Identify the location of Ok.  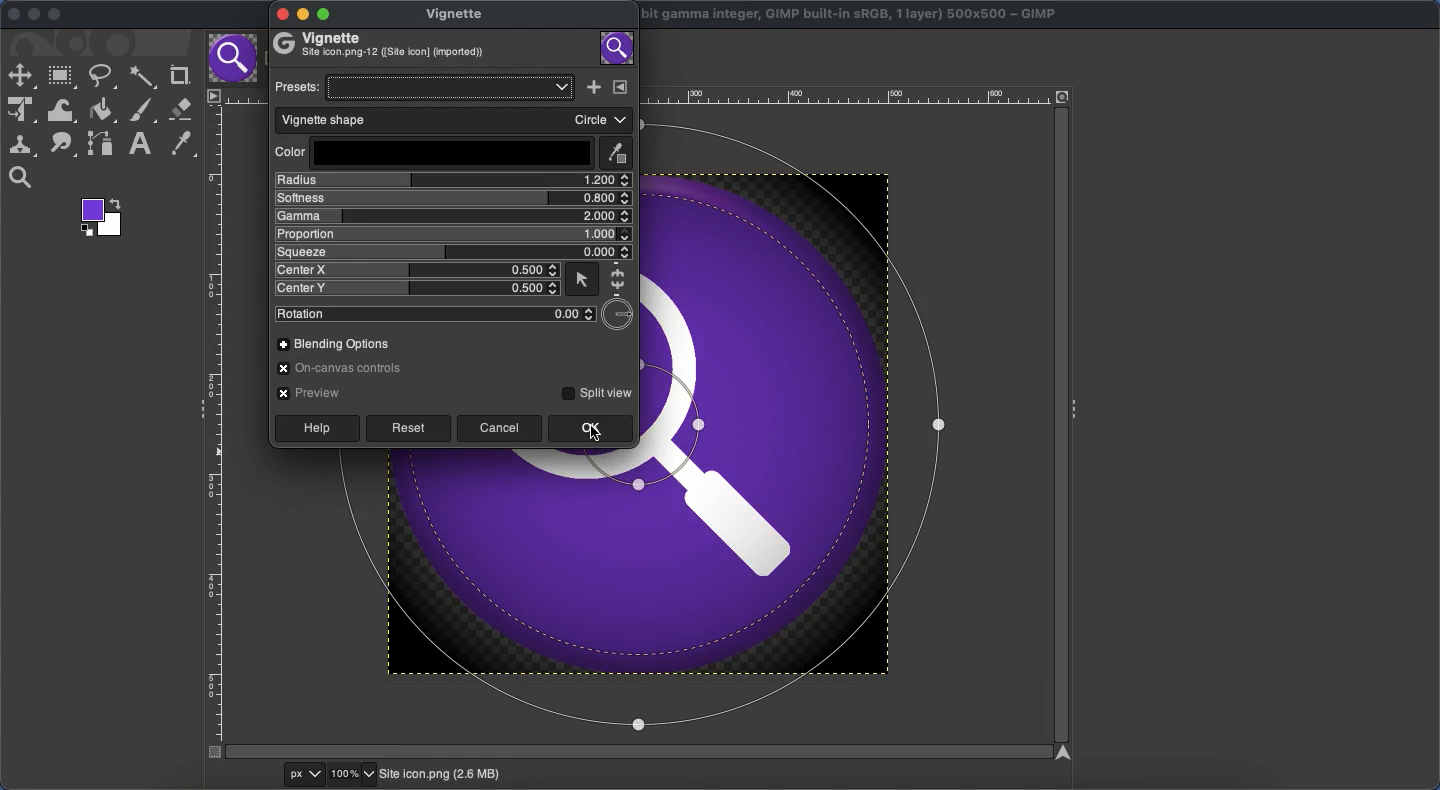
(589, 429).